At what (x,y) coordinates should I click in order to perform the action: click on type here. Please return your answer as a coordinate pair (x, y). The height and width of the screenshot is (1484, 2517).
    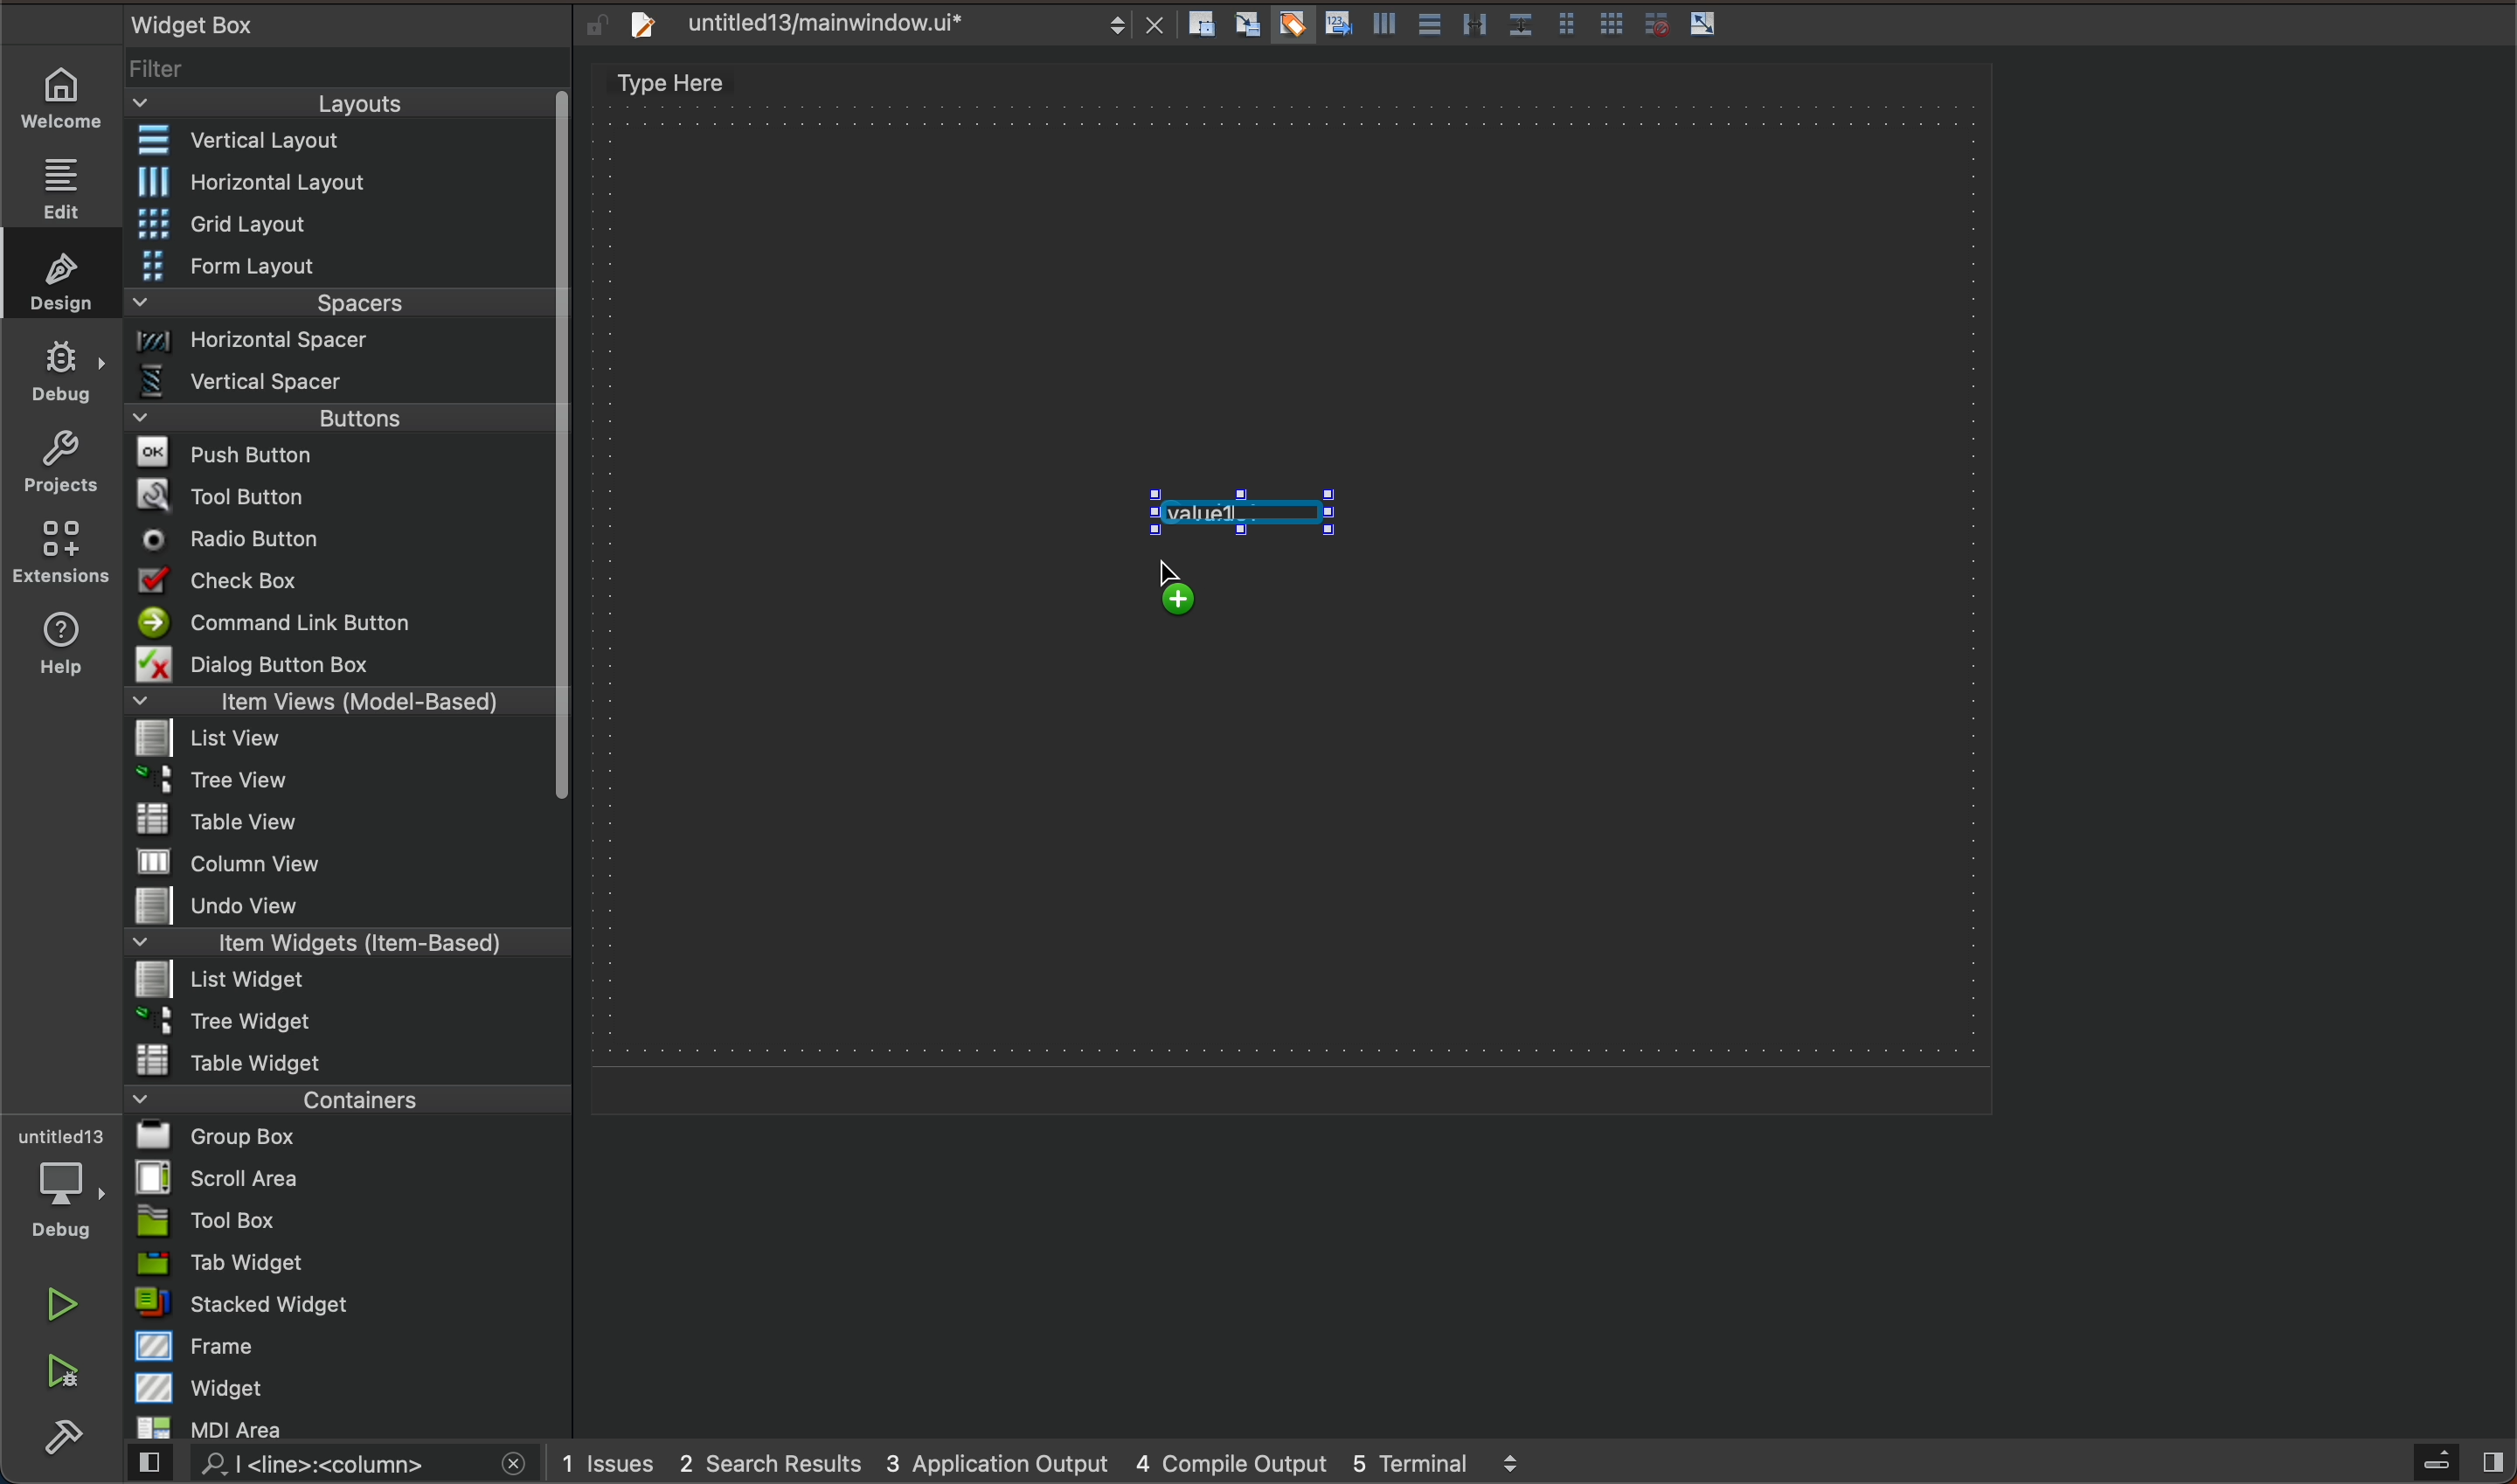
    Looking at the image, I should click on (693, 86).